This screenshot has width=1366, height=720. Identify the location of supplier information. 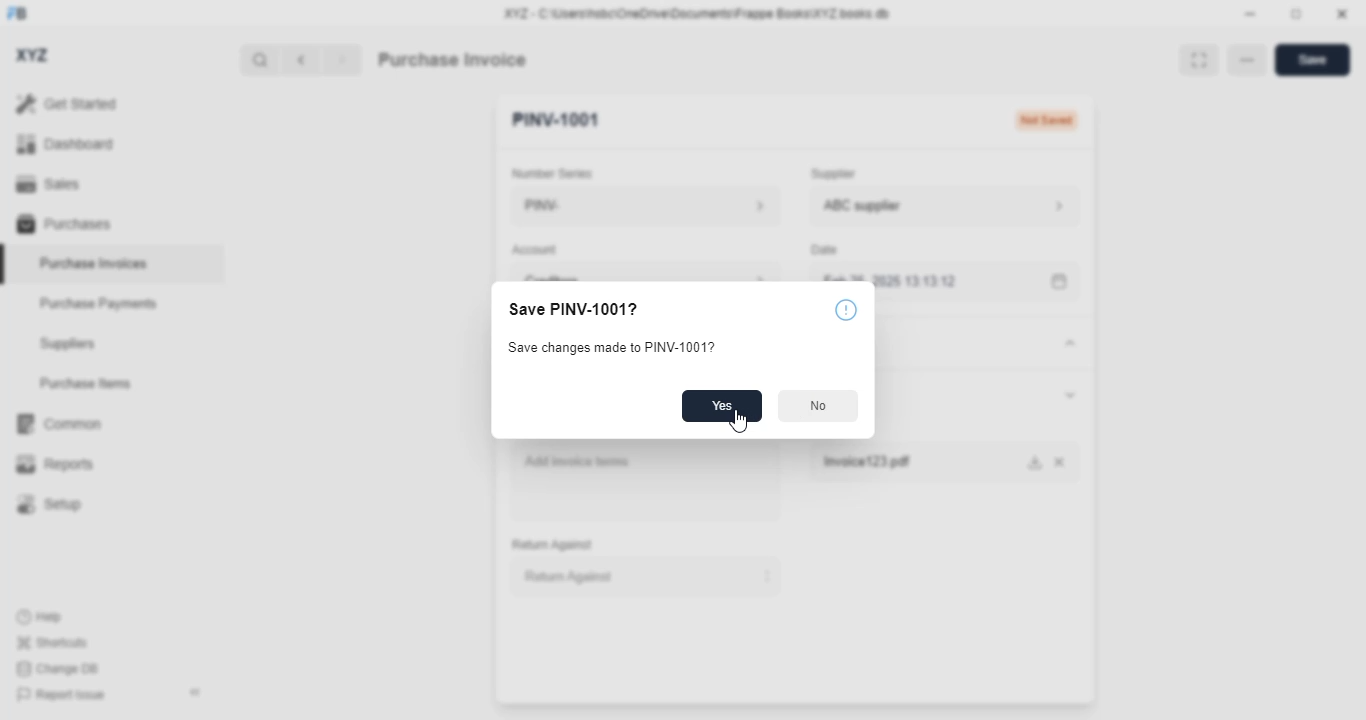
(1054, 206).